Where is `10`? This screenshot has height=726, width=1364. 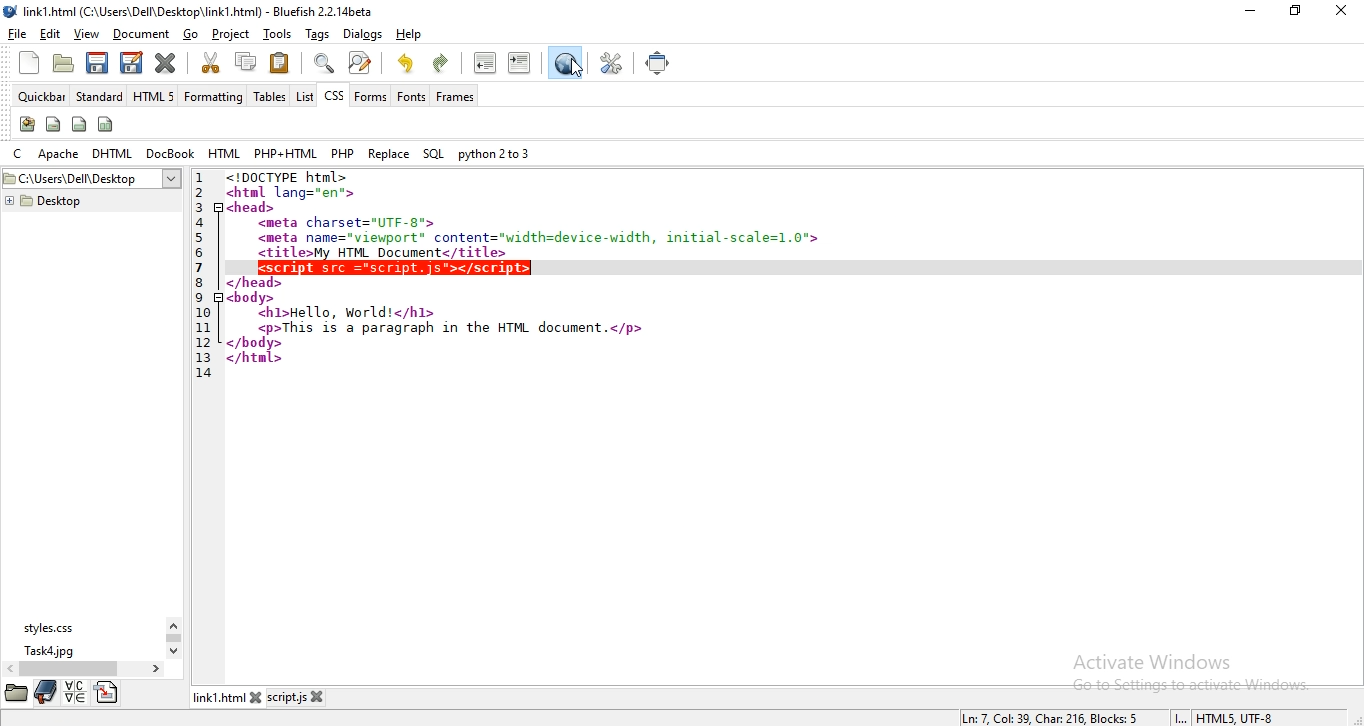
10 is located at coordinates (203, 313).